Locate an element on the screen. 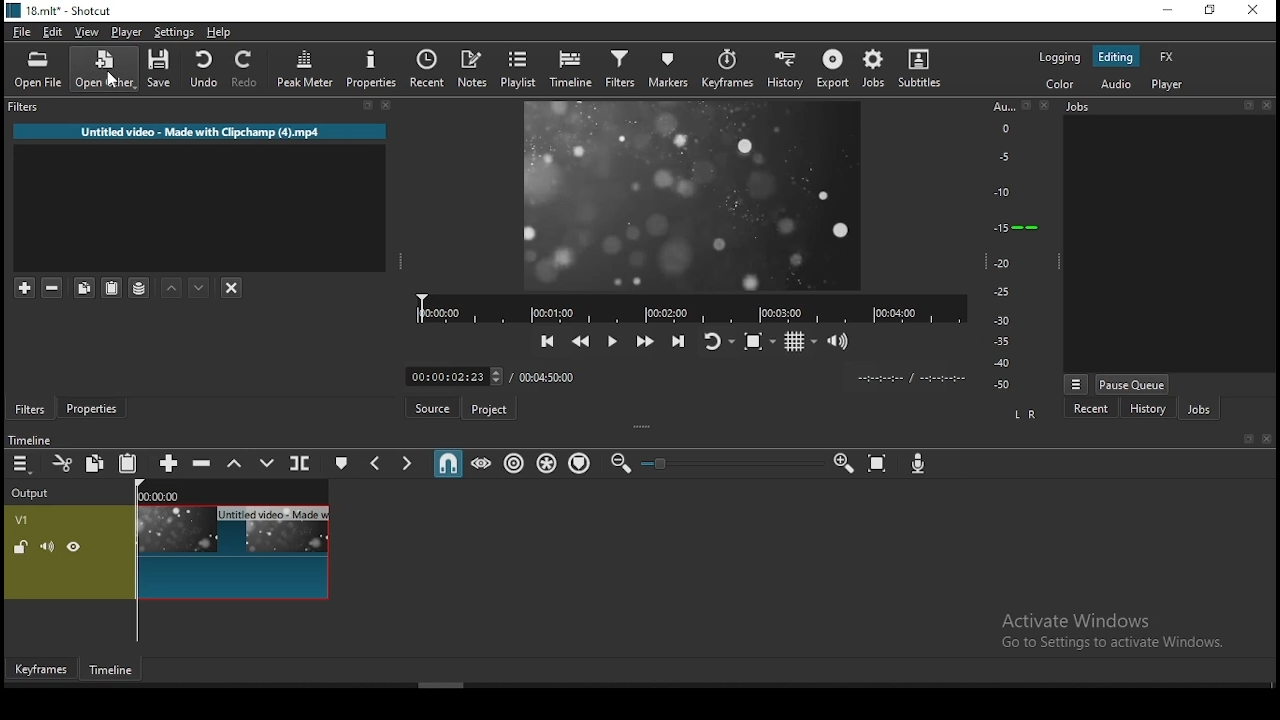 Image resolution: width=1280 pixels, height=720 pixels. ripple delete is located at coordinates (203, 465).